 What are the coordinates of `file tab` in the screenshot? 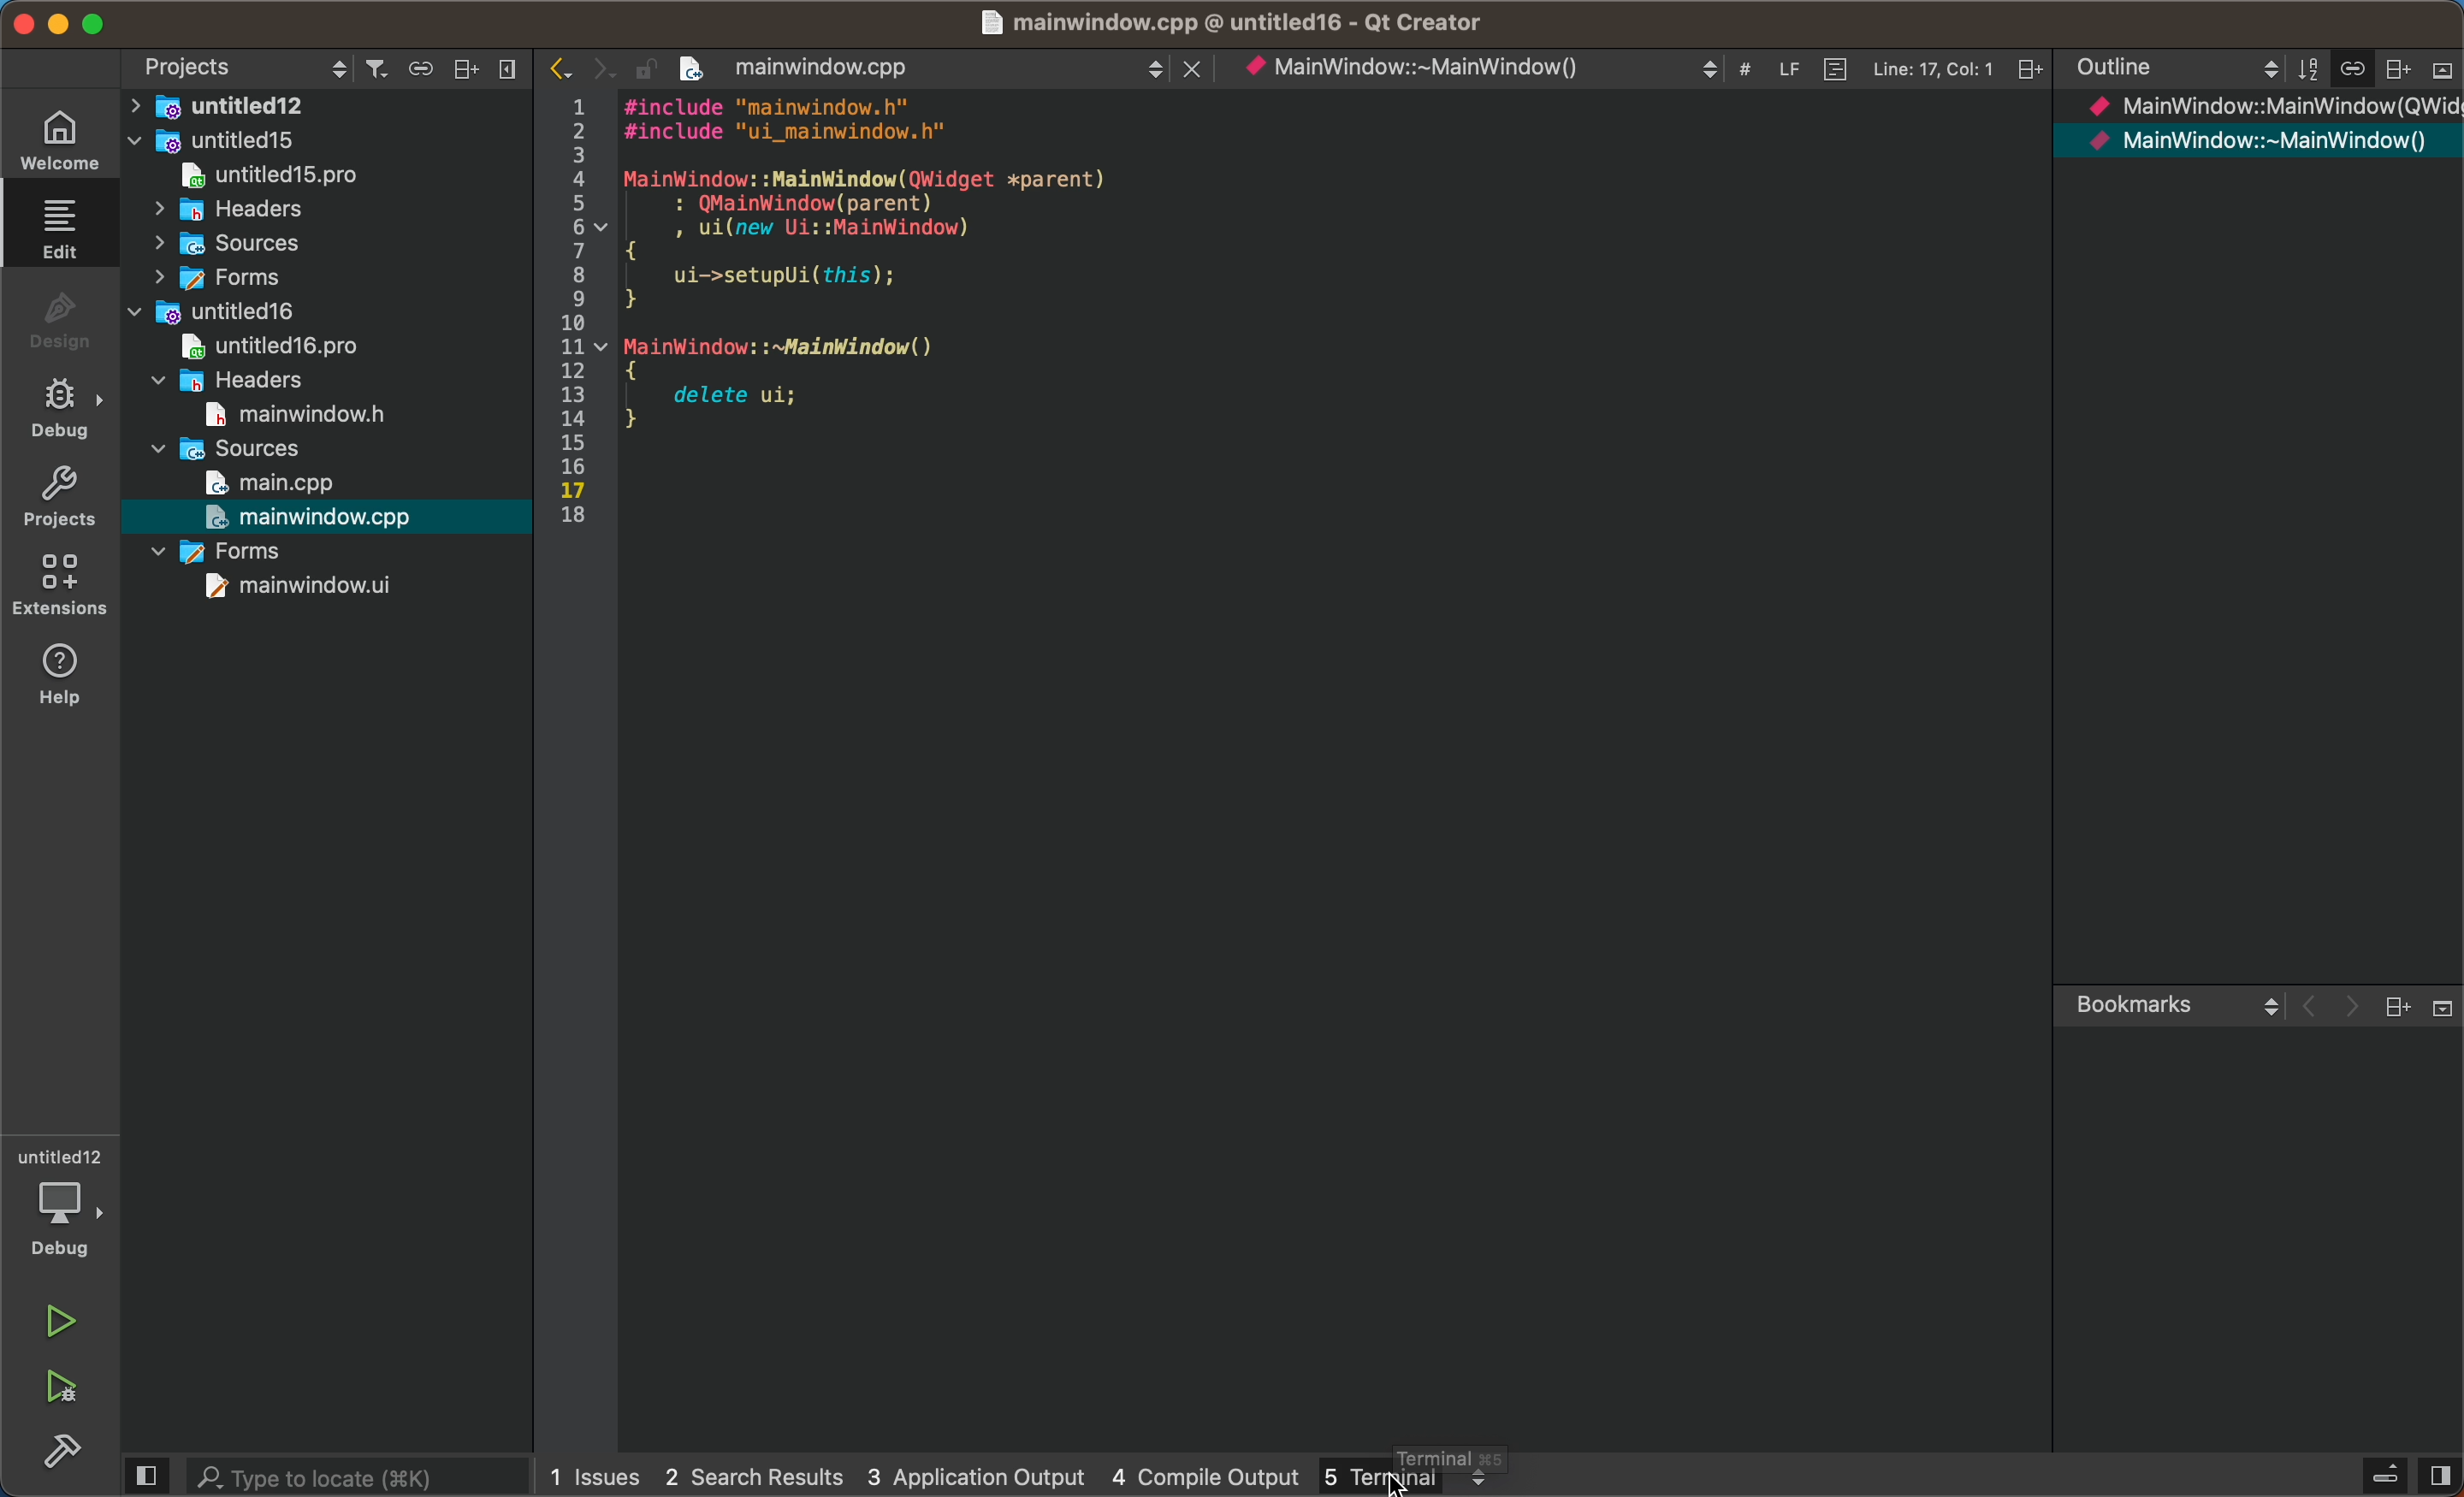 It's located at (954, 70).